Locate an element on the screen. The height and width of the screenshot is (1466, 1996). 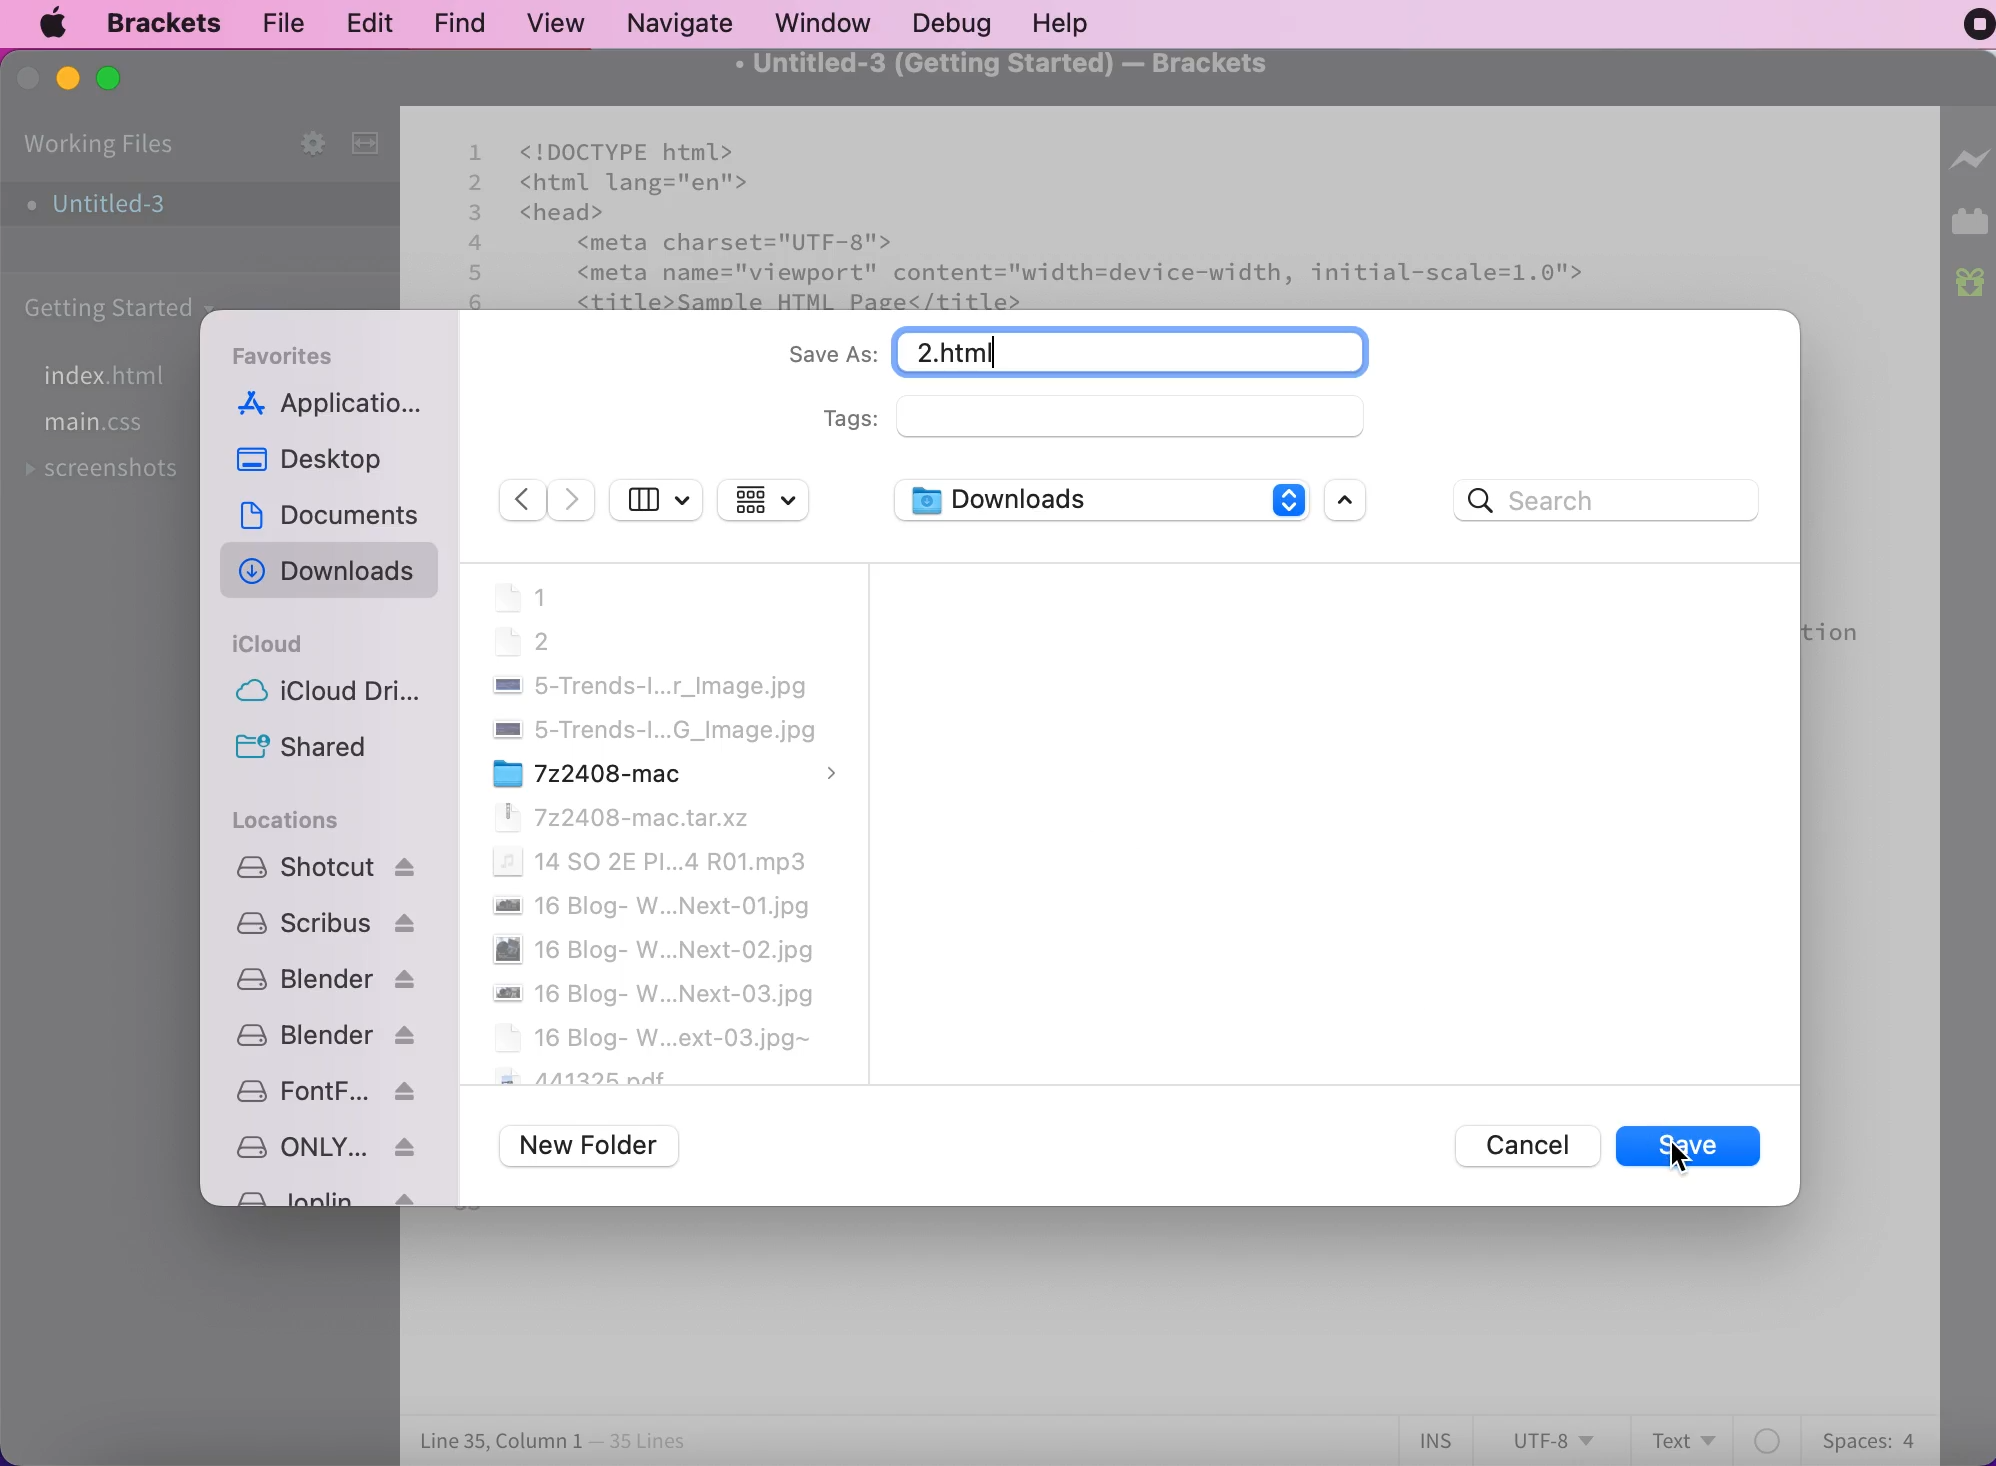
color is located at coordinates (1768, 1437).